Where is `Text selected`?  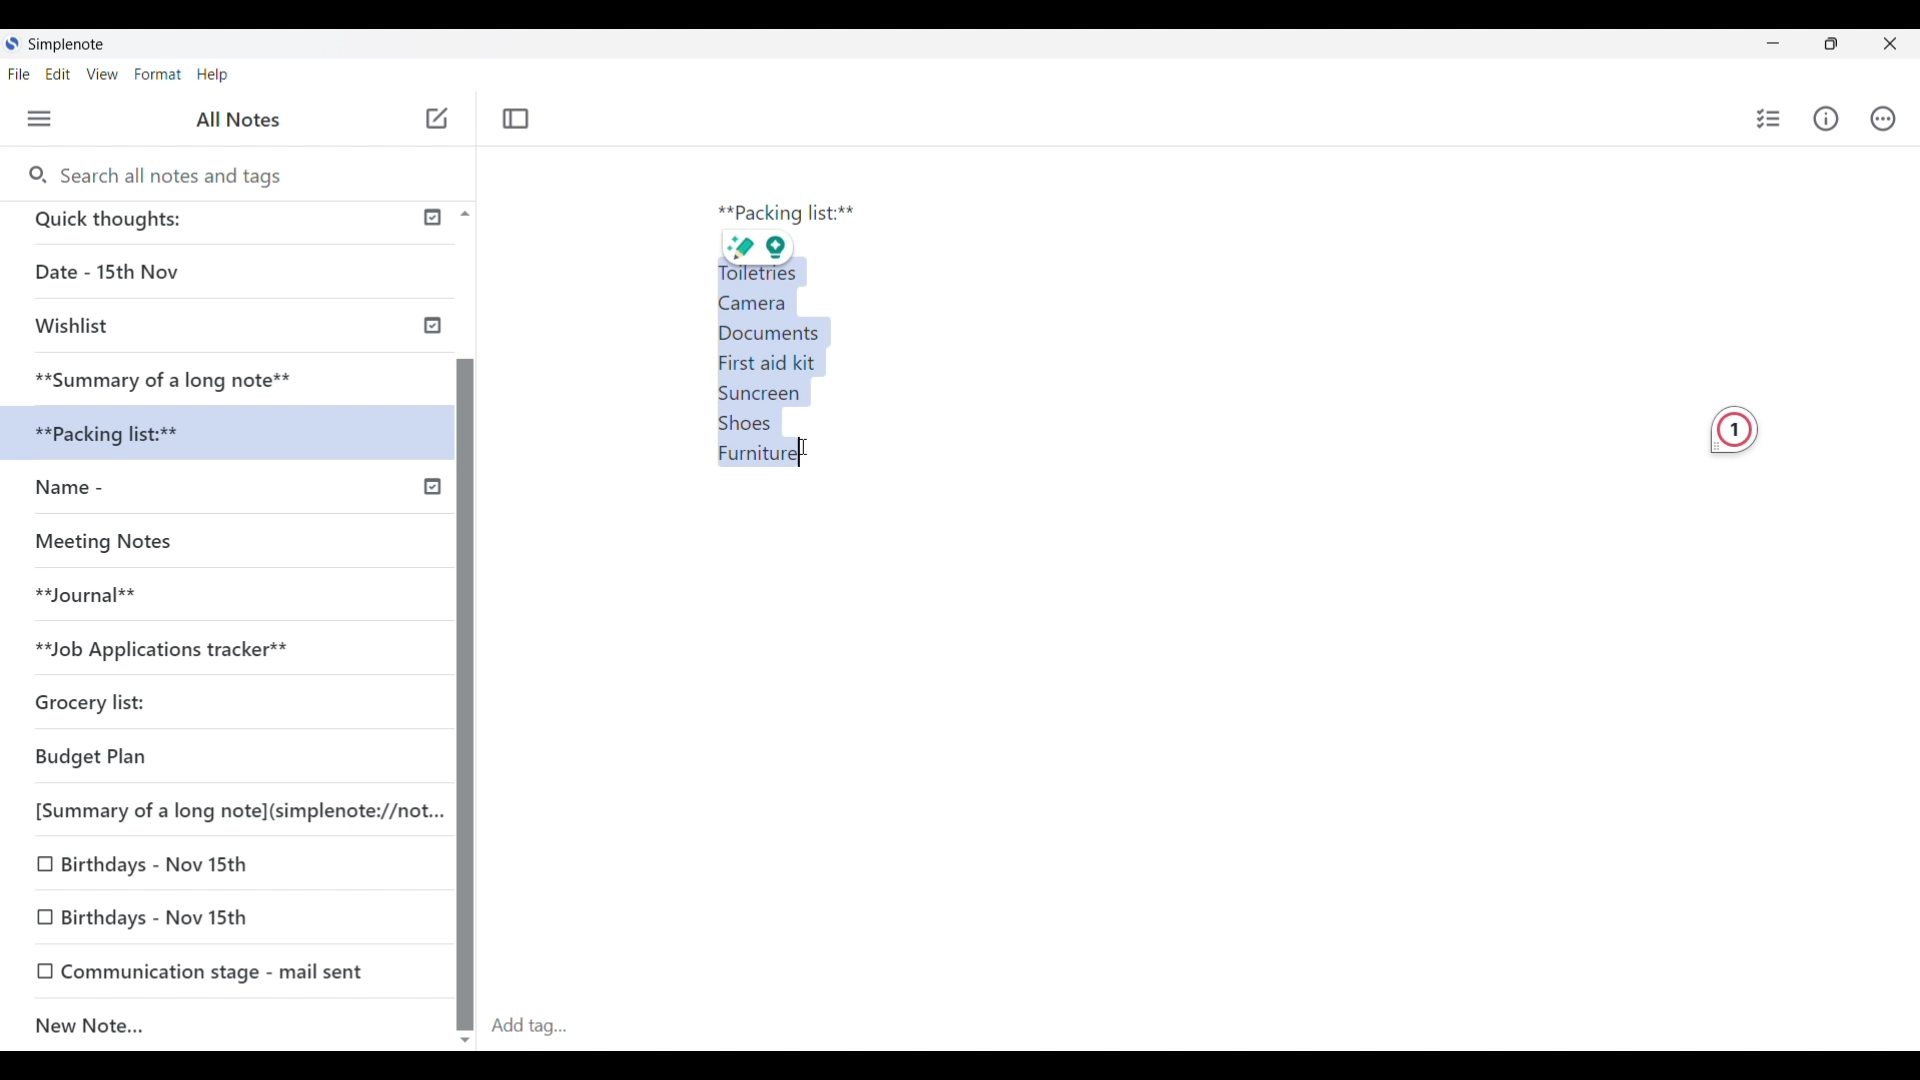 Text selected is located at coordinates (776, 366).